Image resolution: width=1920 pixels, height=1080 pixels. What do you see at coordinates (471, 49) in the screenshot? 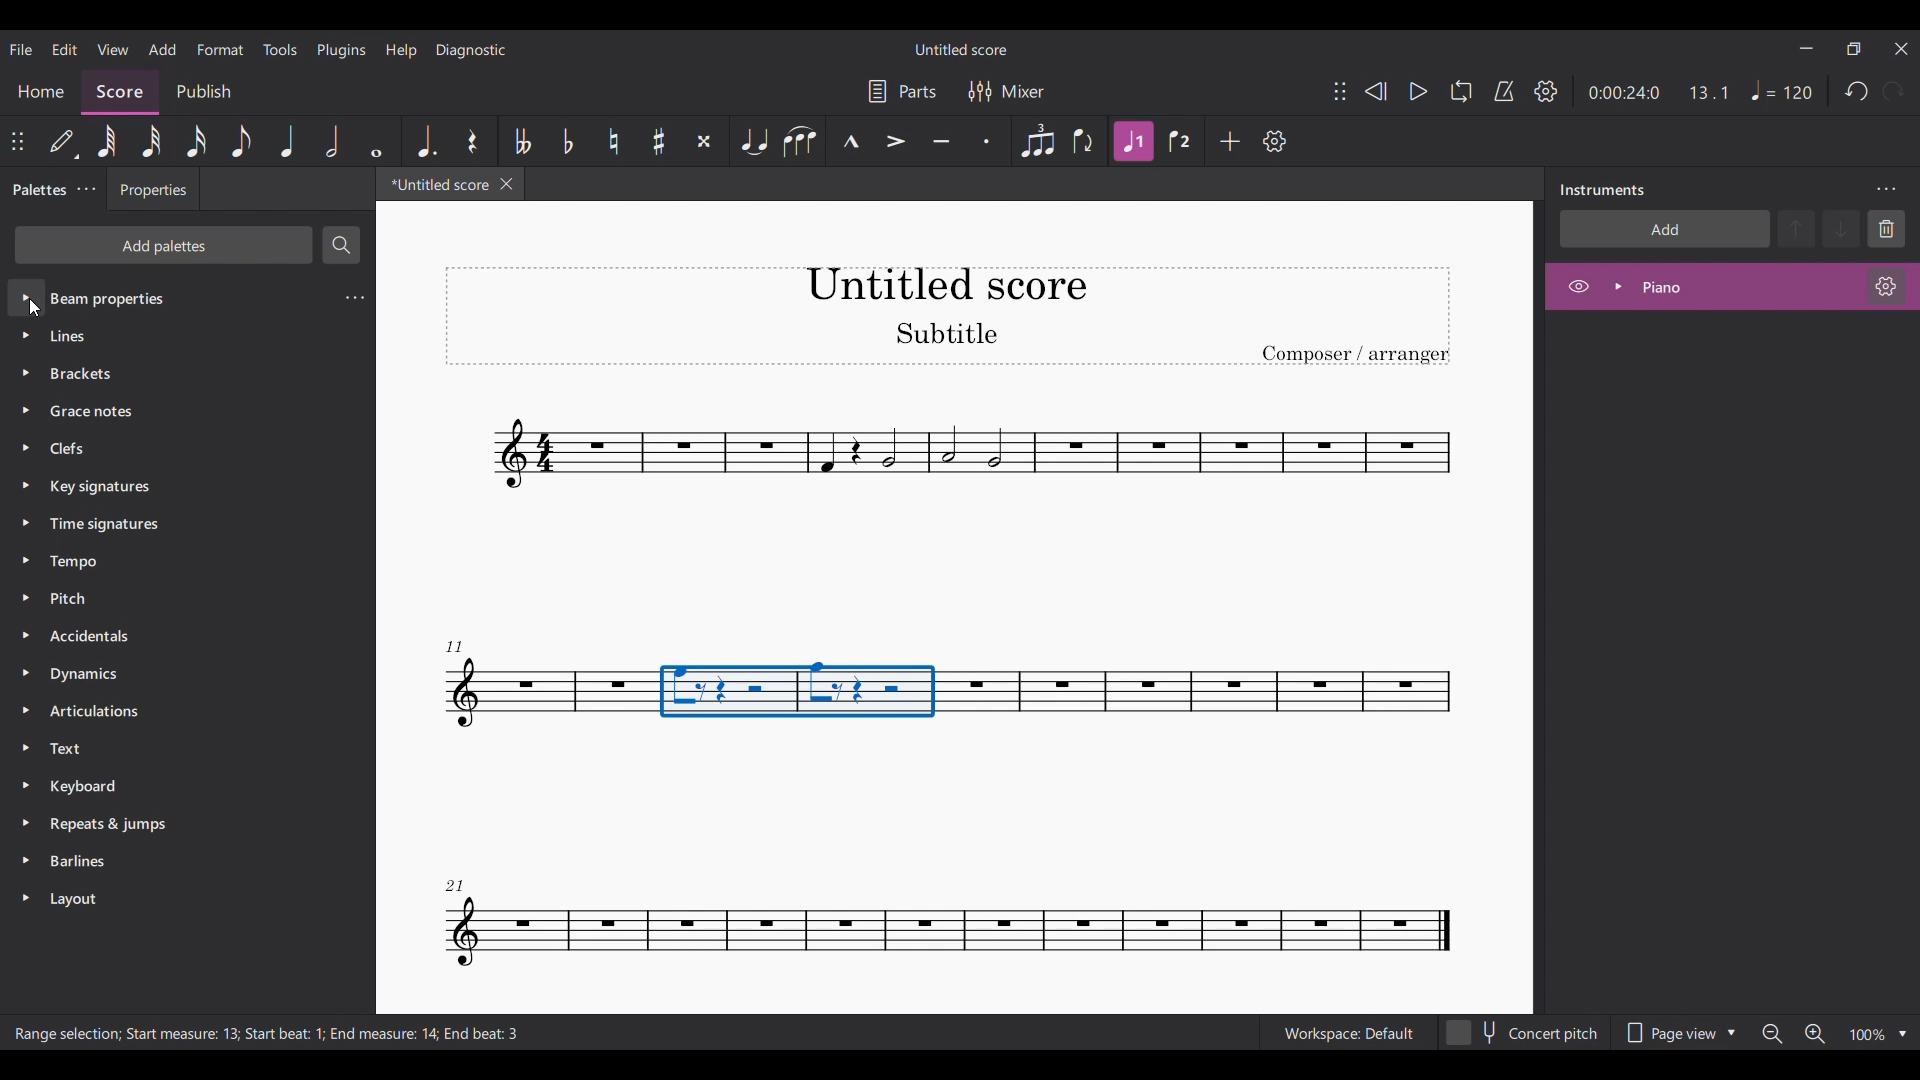
I see `Diagnostic menu` at bounding box center [471, 49].